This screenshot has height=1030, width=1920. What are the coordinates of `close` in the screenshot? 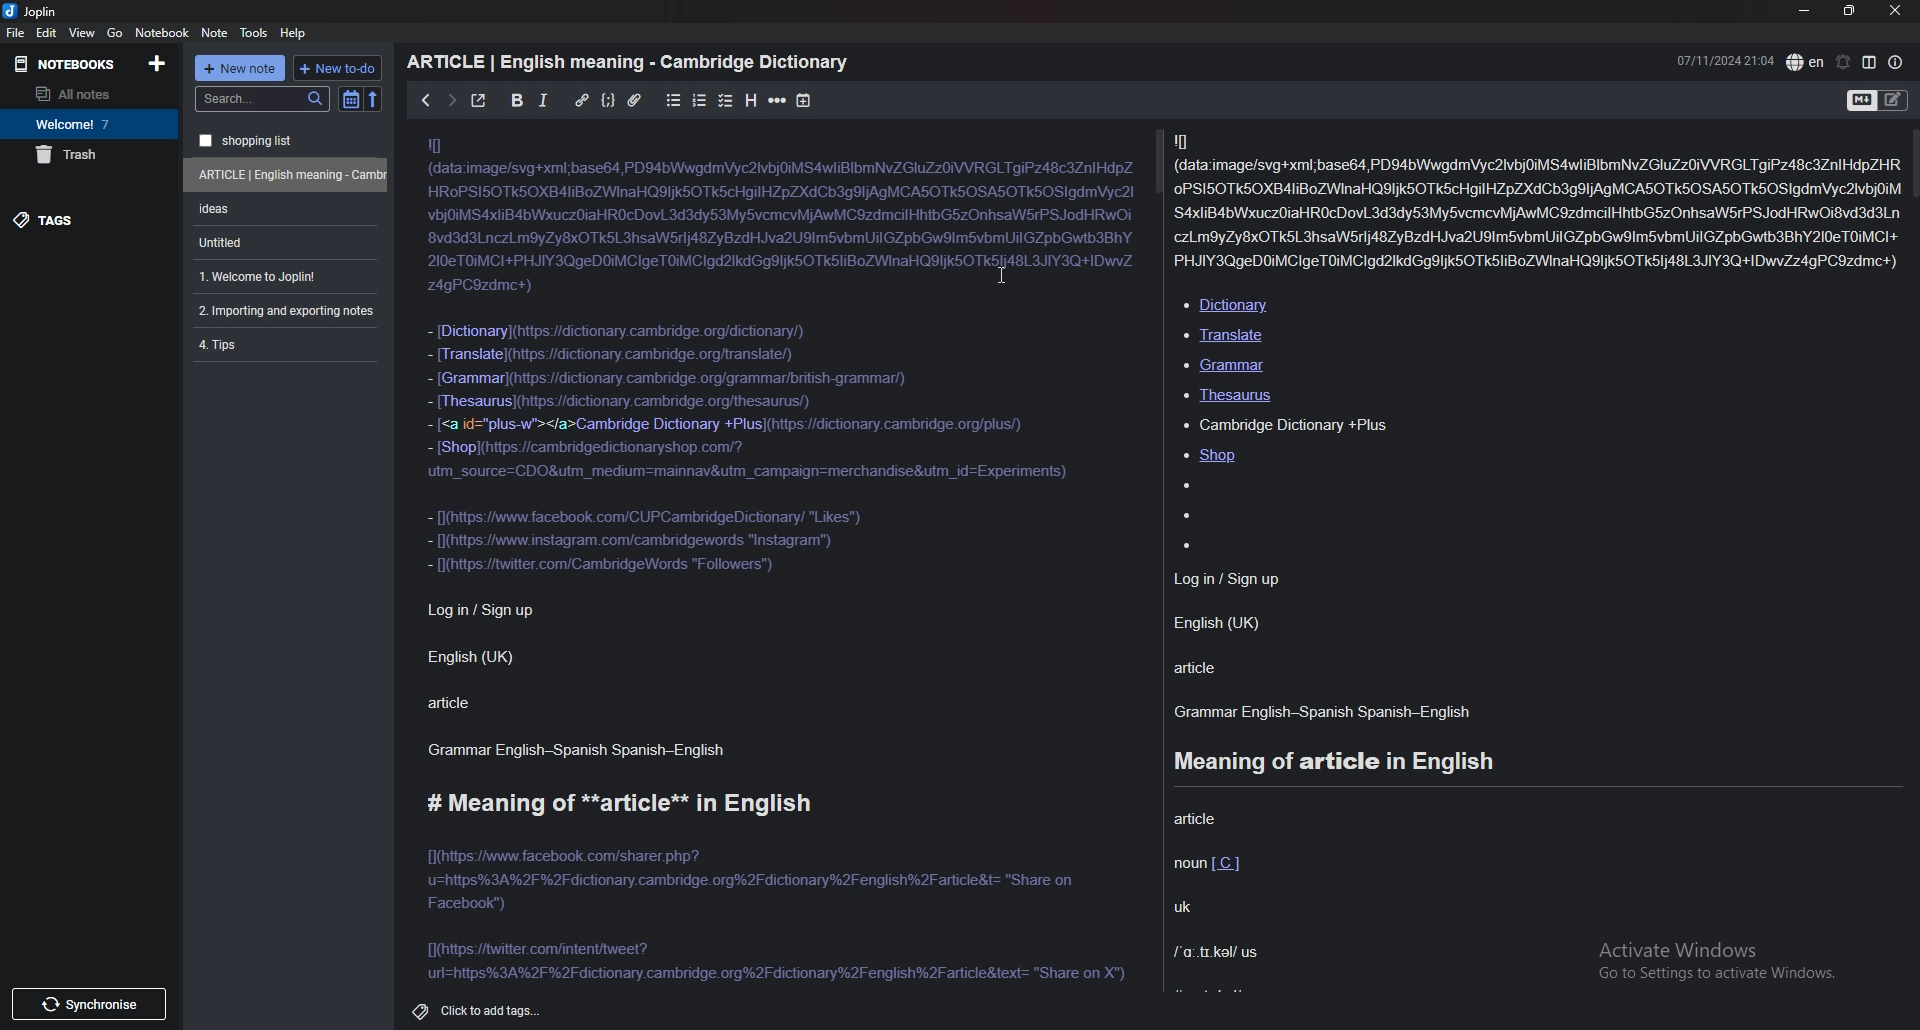 It's located at (1894, 10).